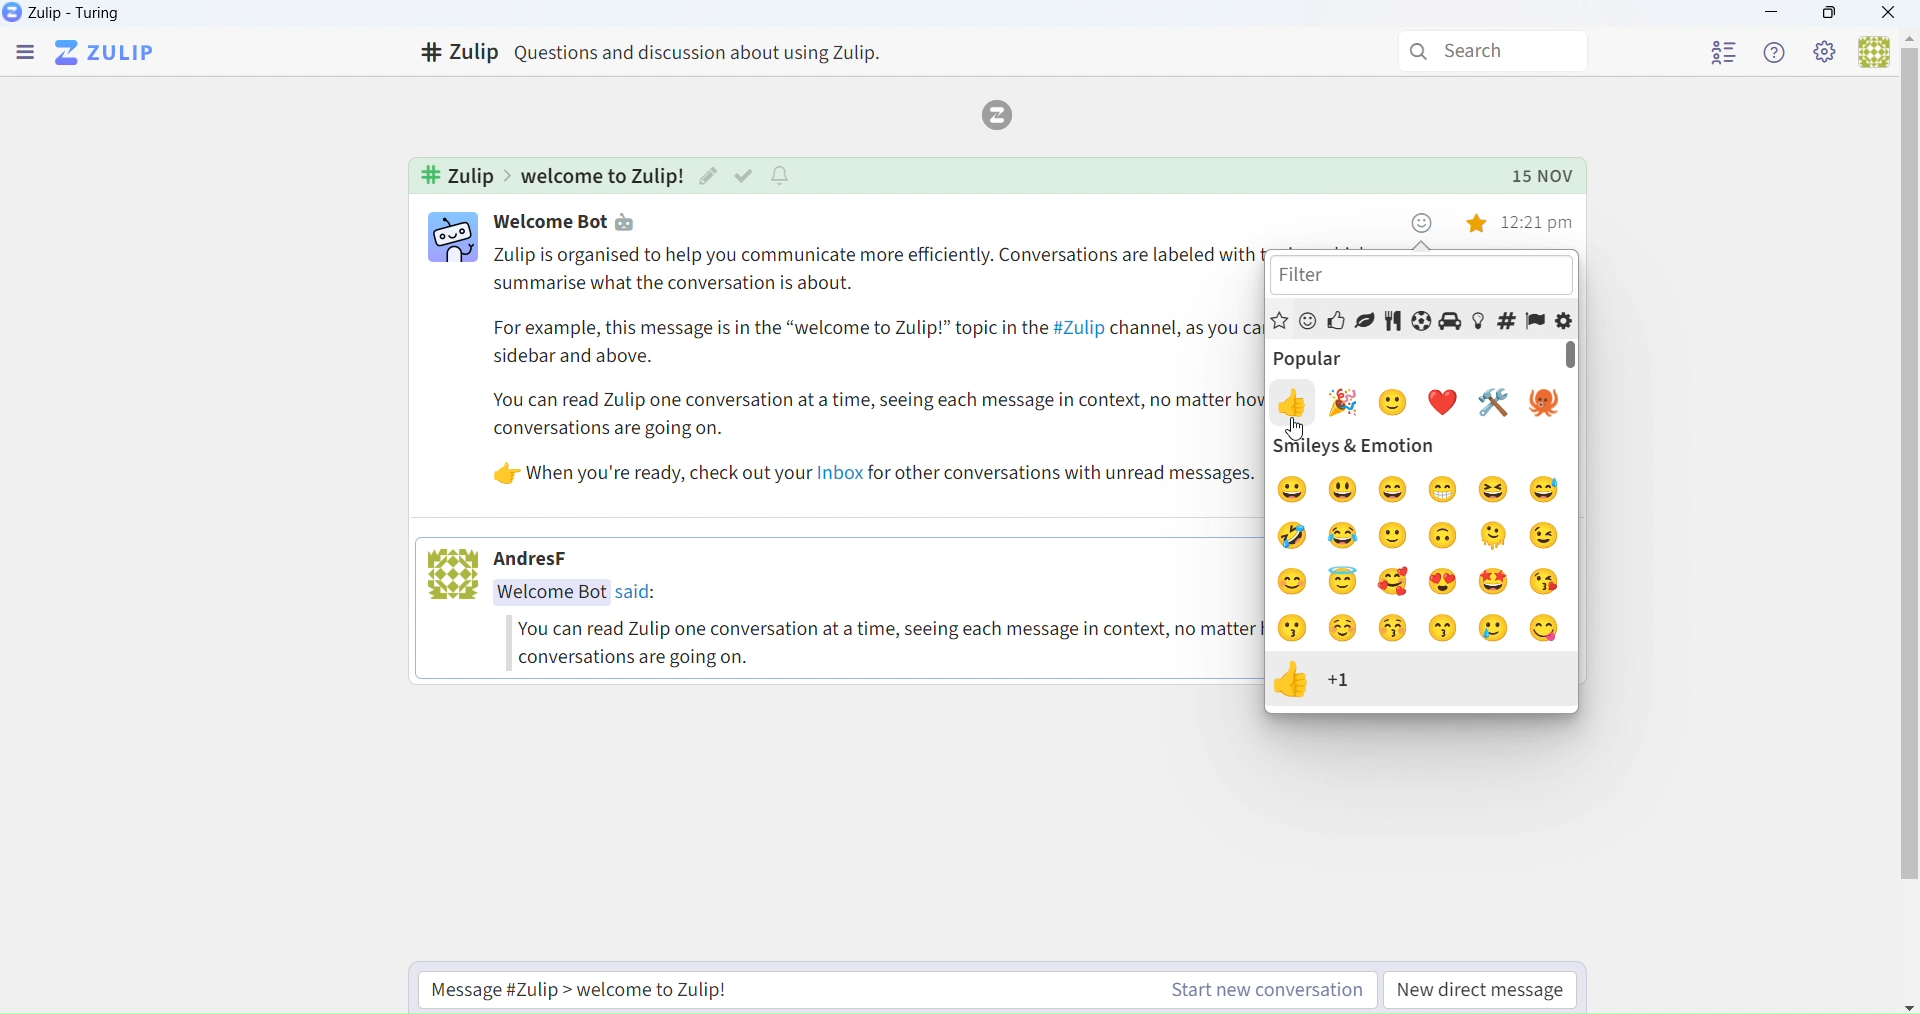 This screenshot has width=1920, height=1014. Describe the element at coordinates (1444, 490) in the screenshot. I see `smile with teeth` at that location.